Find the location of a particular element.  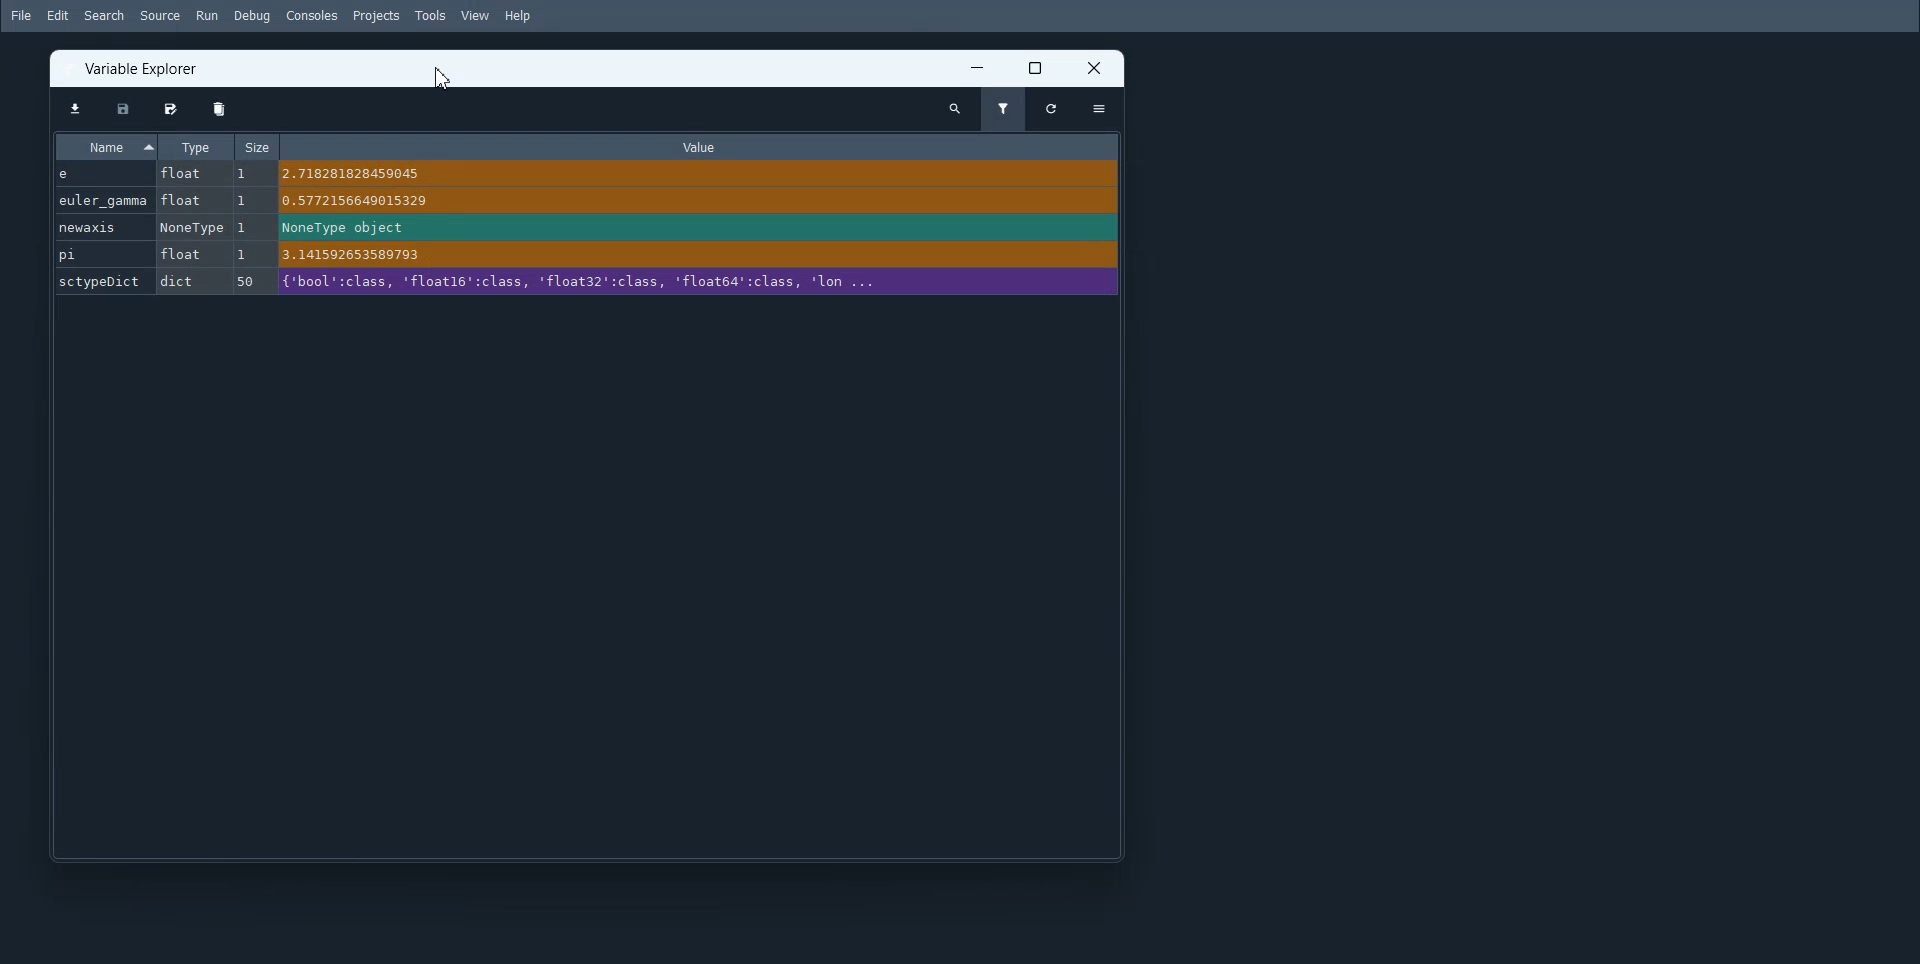

newaxis is located at coordinates (102, 226).